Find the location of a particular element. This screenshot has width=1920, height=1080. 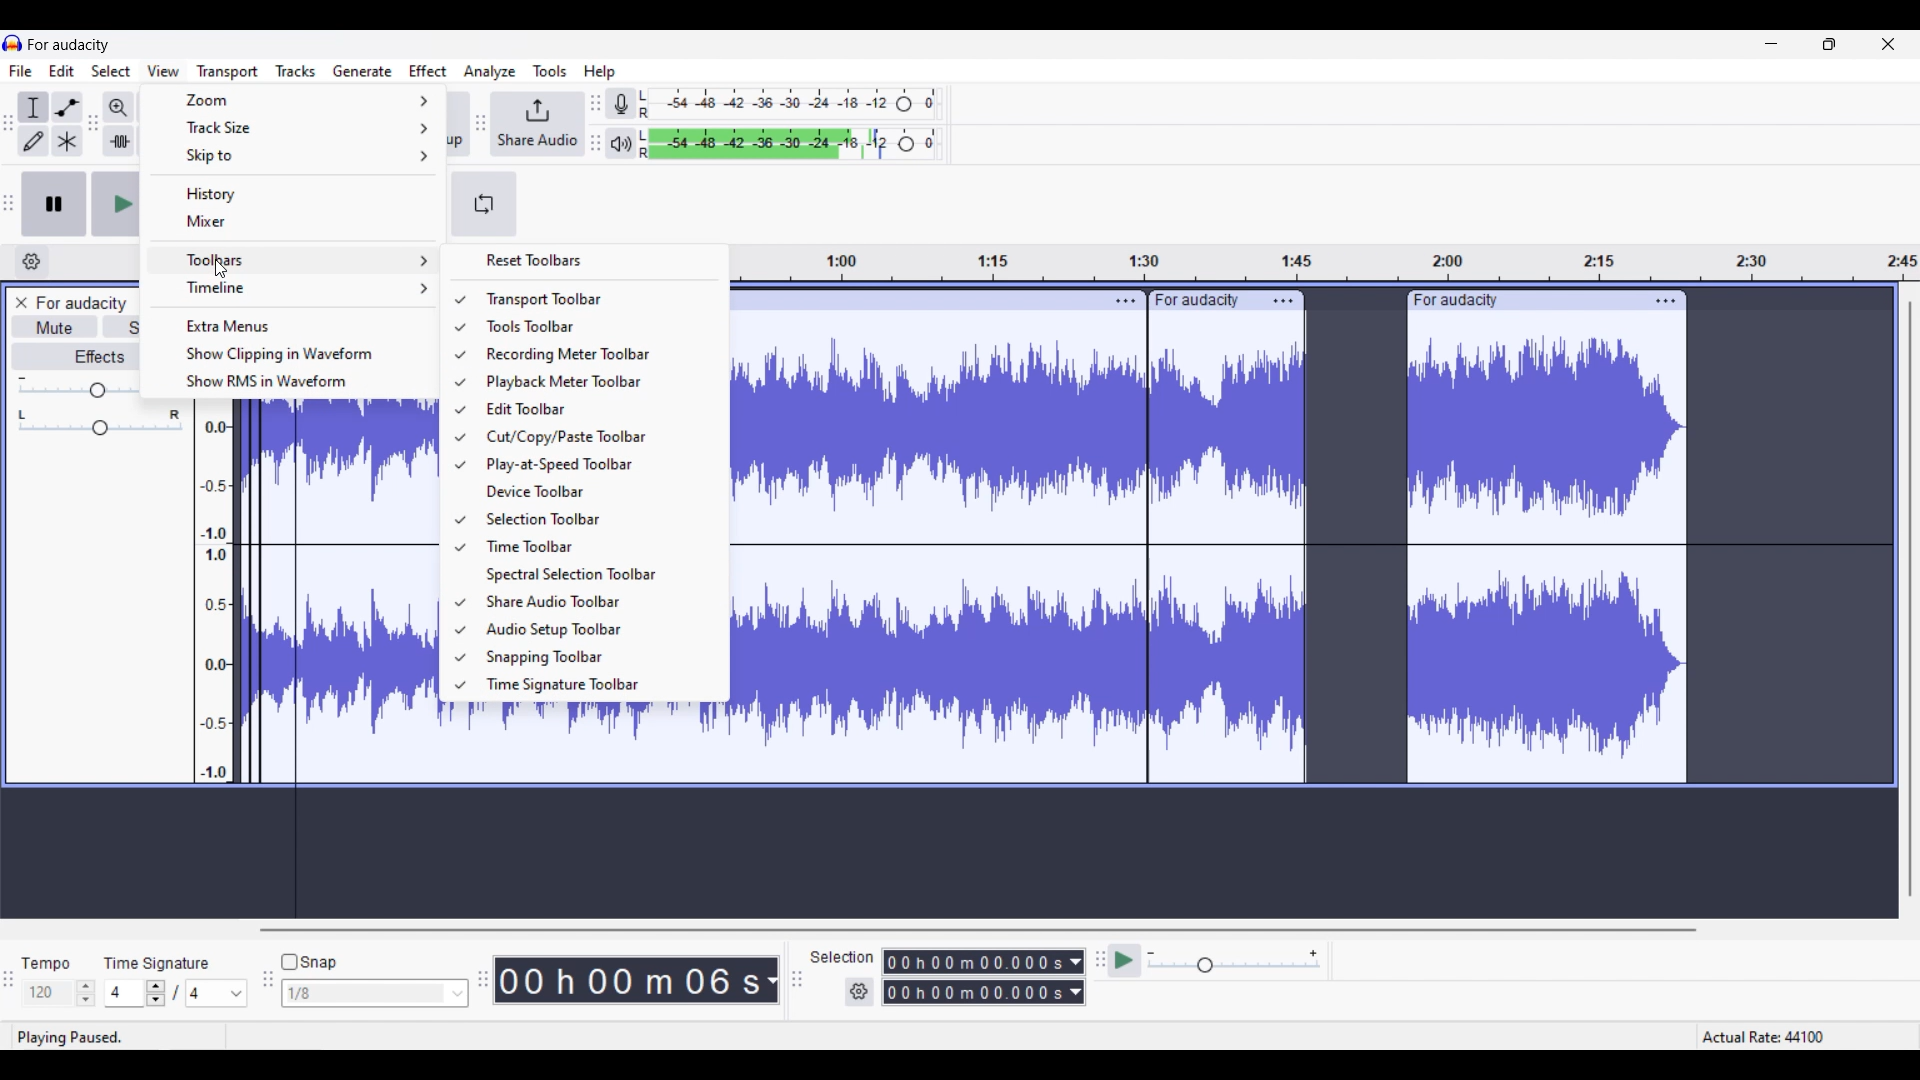

Playback level is located at coordinates (789, 144).